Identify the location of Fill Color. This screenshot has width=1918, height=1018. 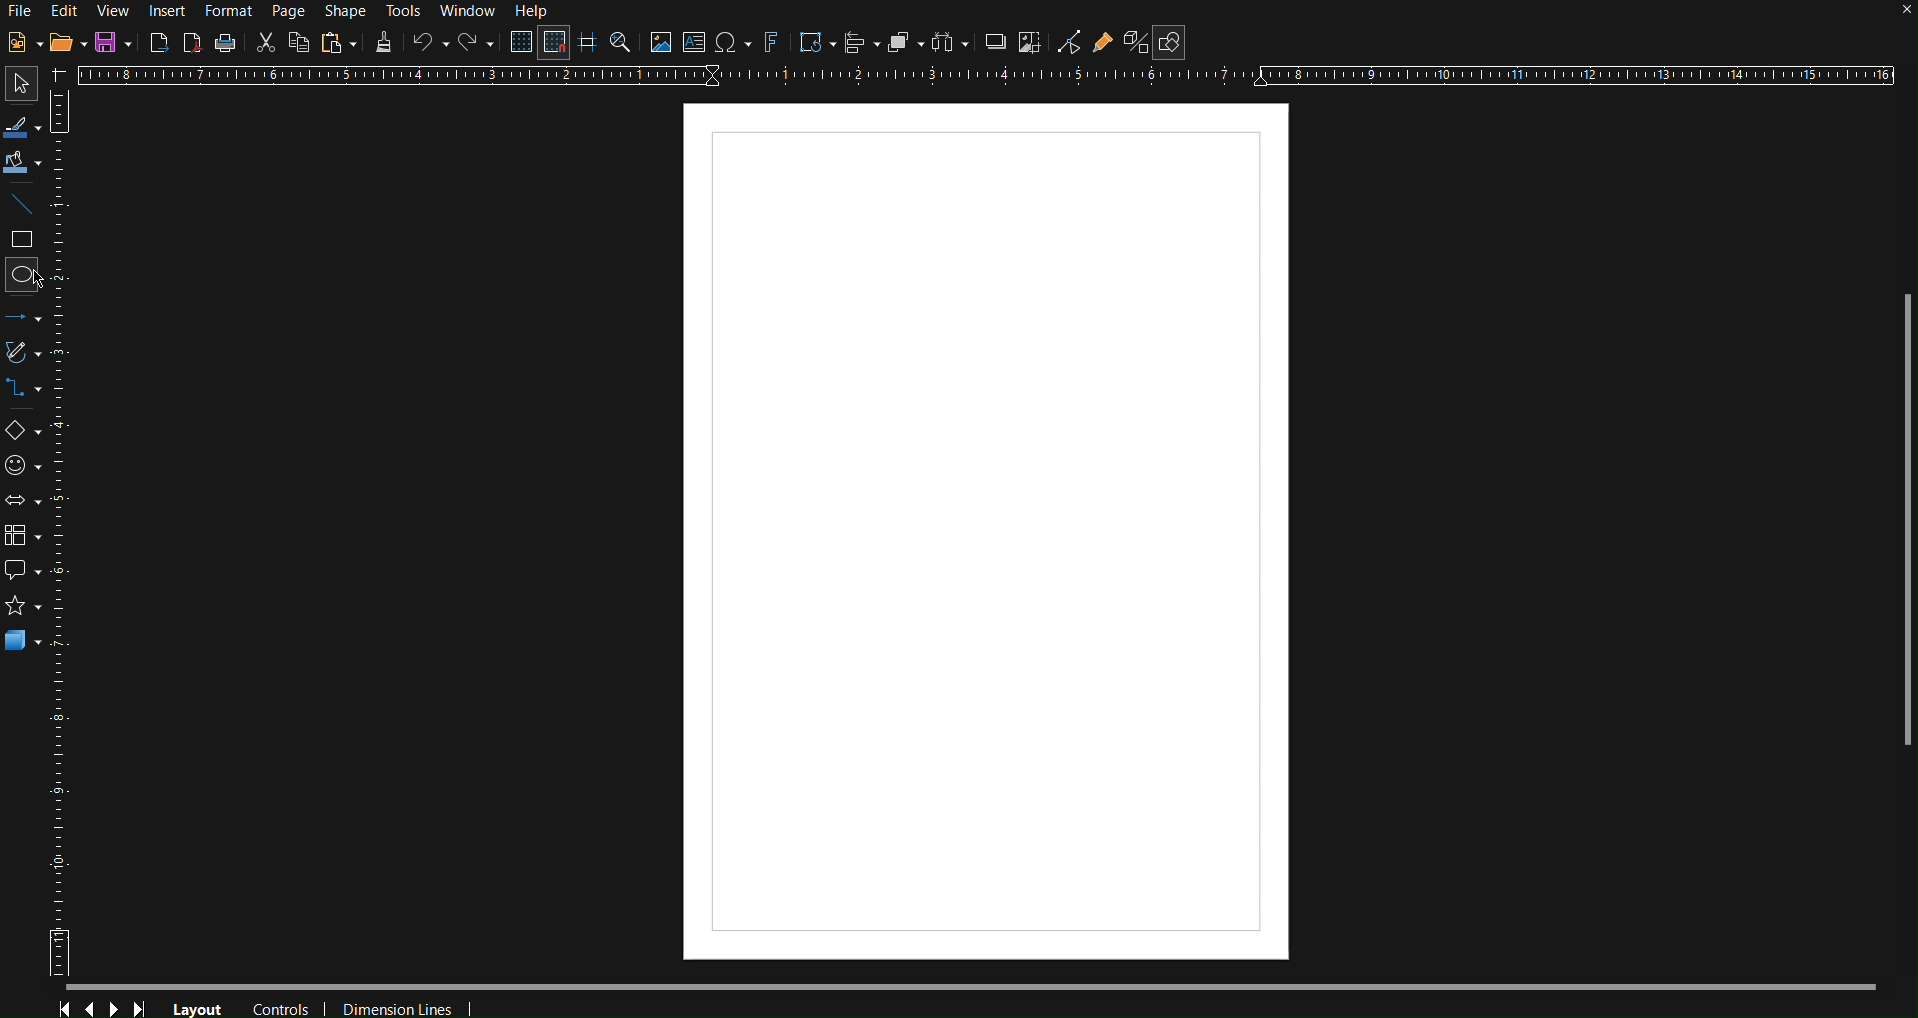
(23, 164).